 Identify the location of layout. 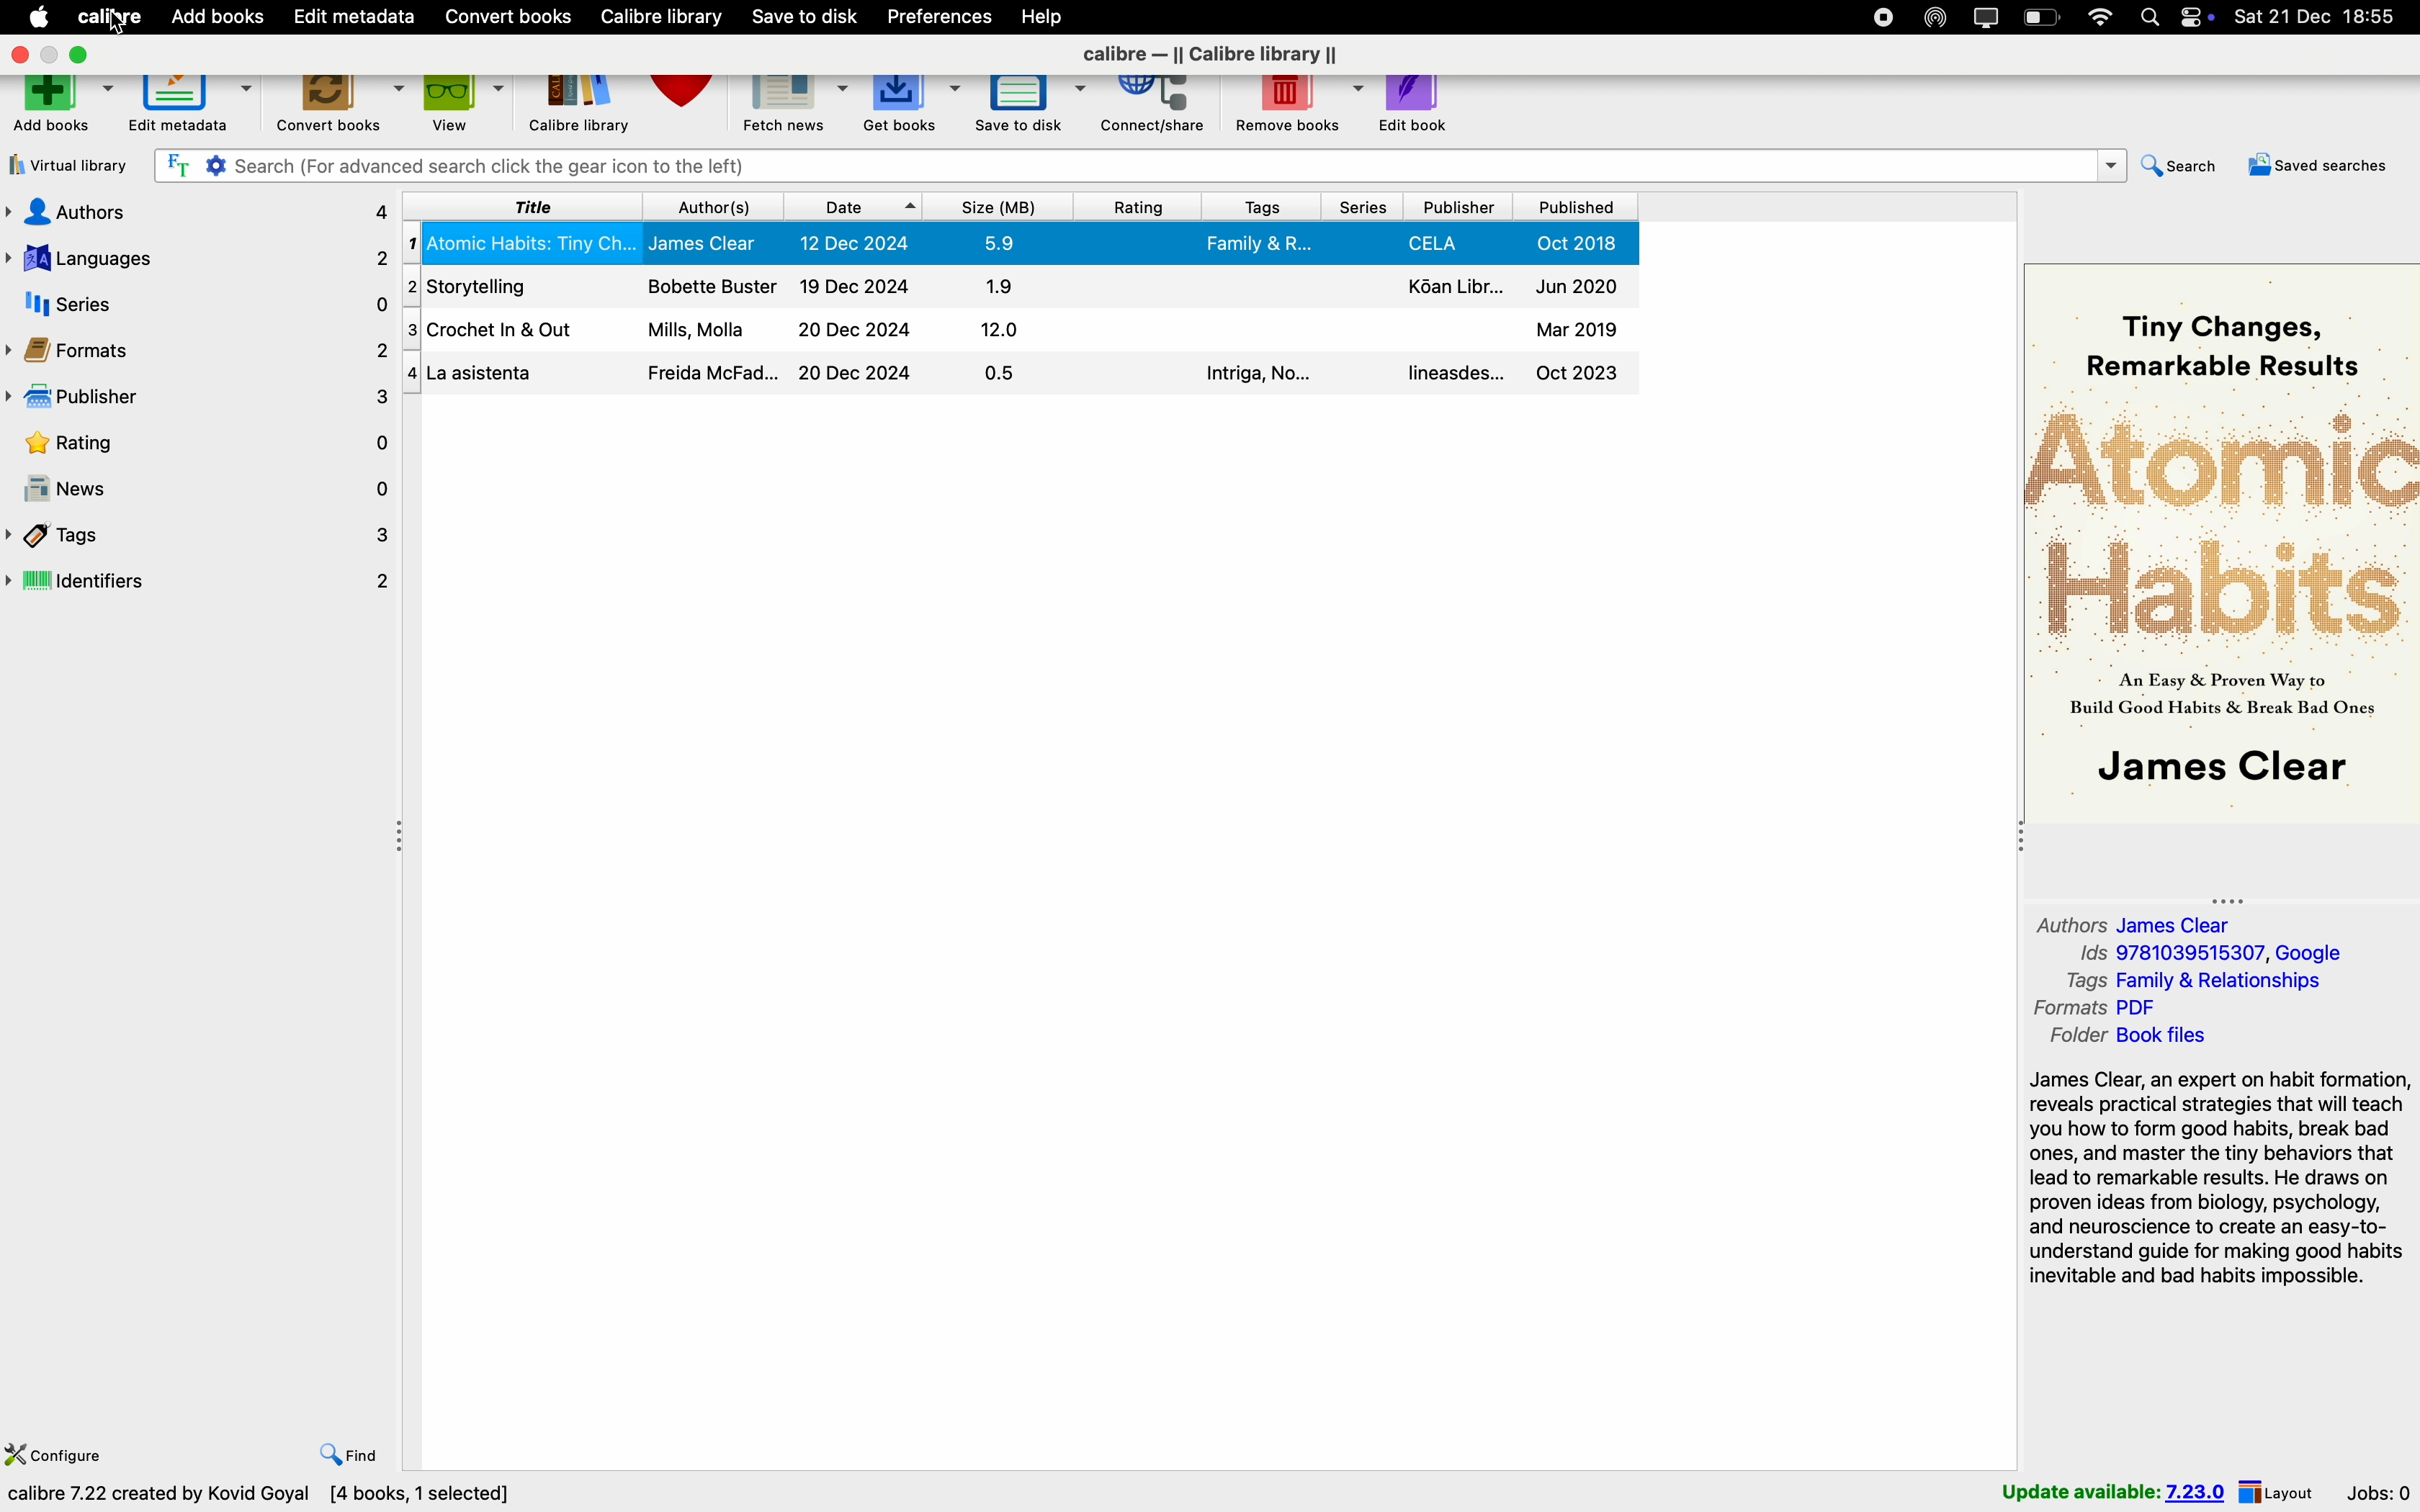
(2278, 1491).